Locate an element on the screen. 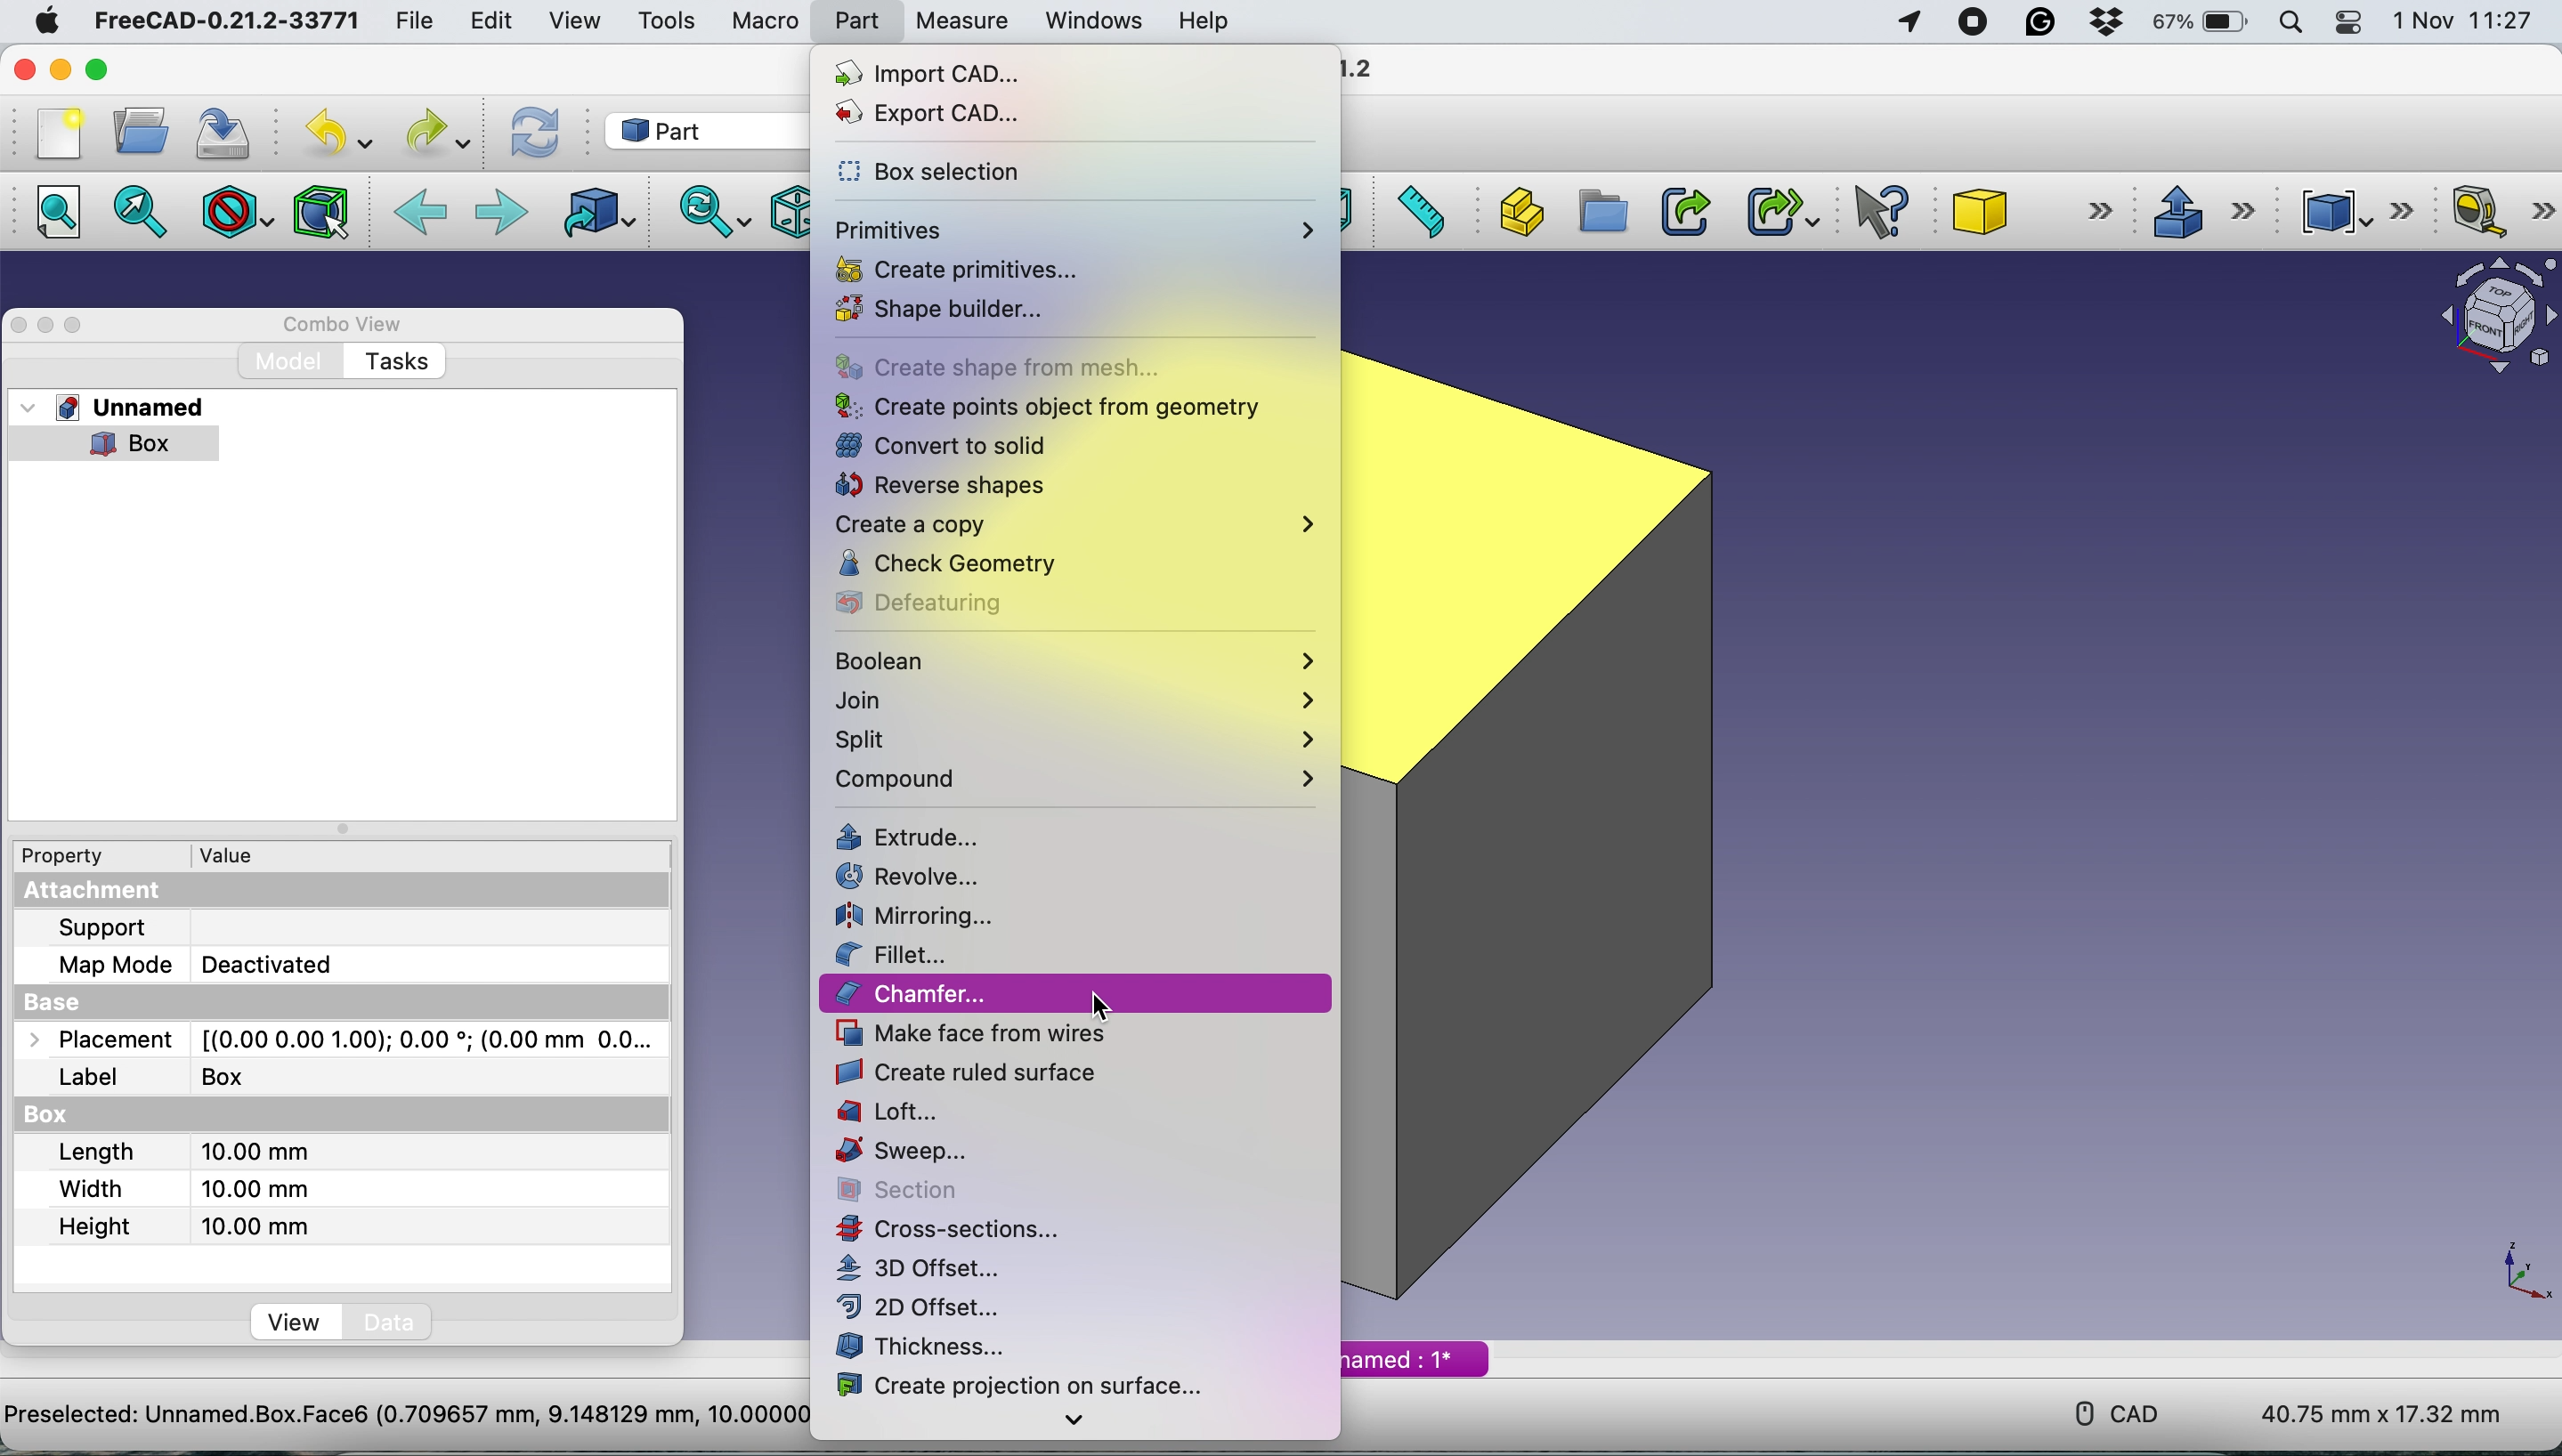 Image resolution: width=2562 pixels, height=1456 pixels. section is located at coordinates (904, 1190).